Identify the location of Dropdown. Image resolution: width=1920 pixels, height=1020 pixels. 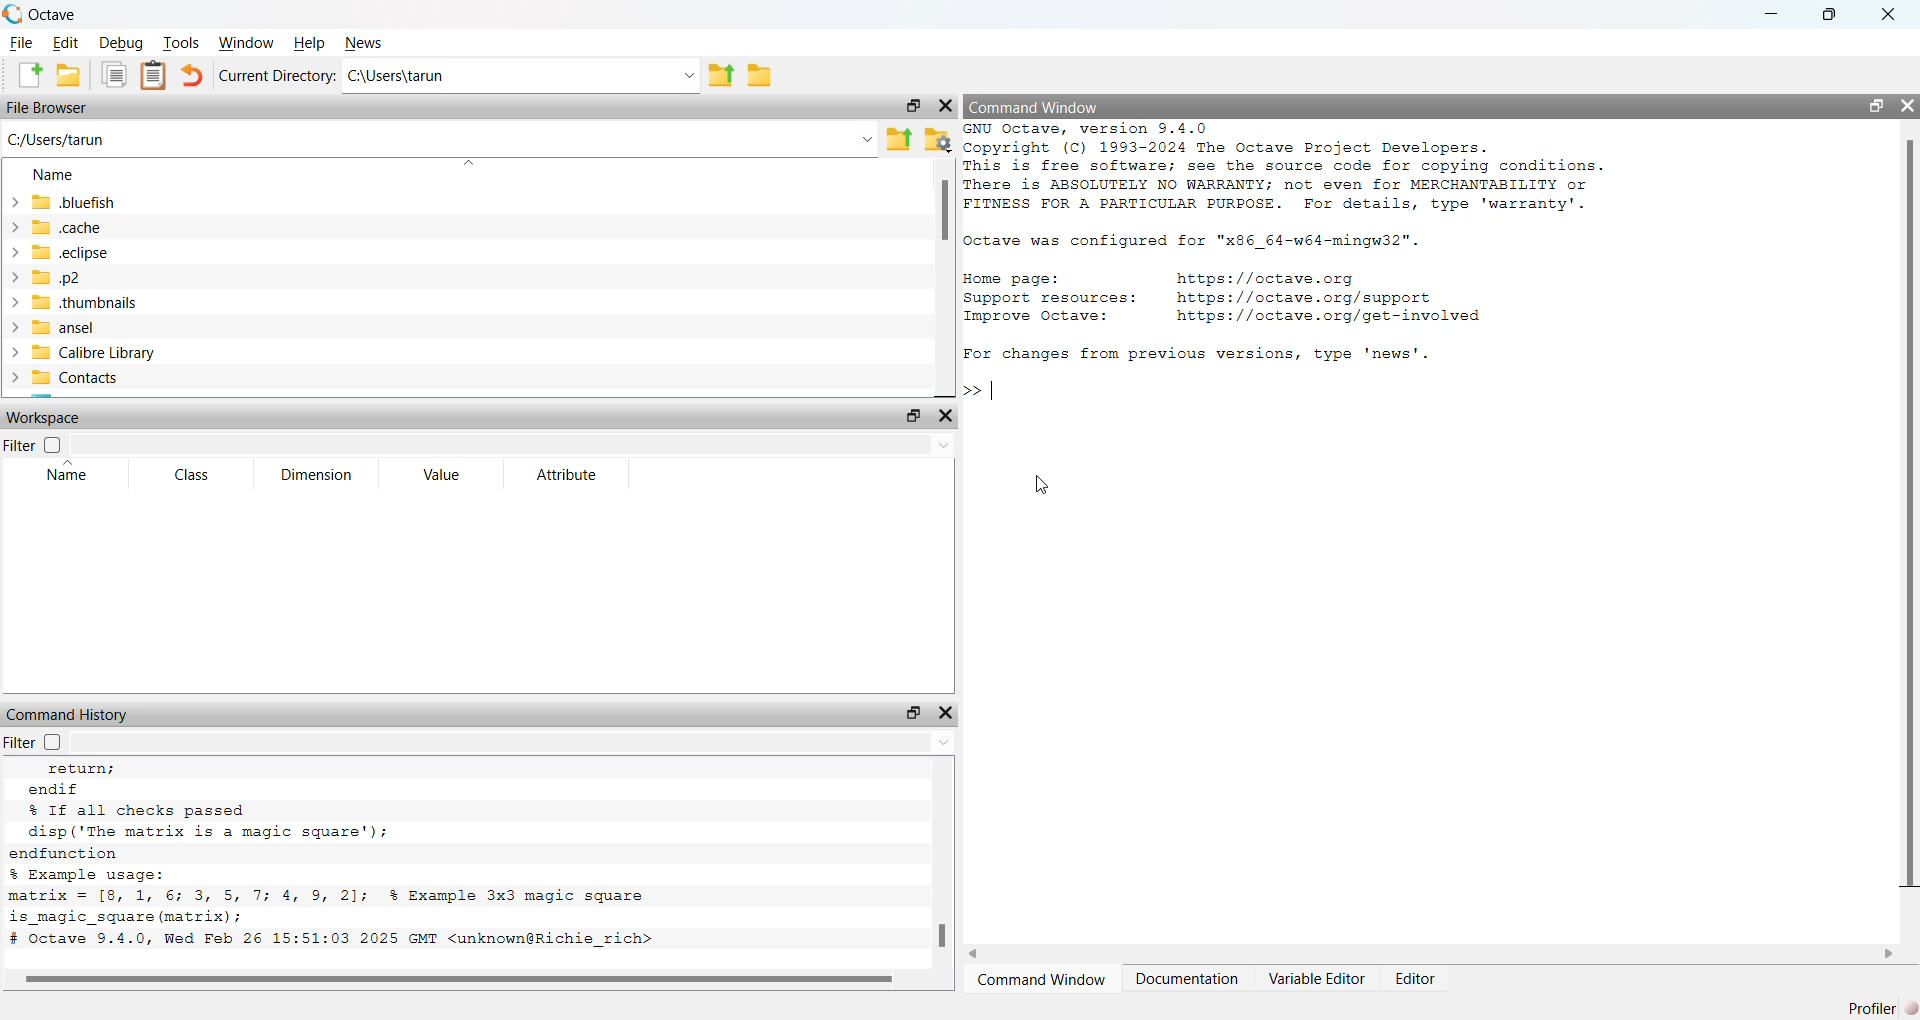
(868, 141).